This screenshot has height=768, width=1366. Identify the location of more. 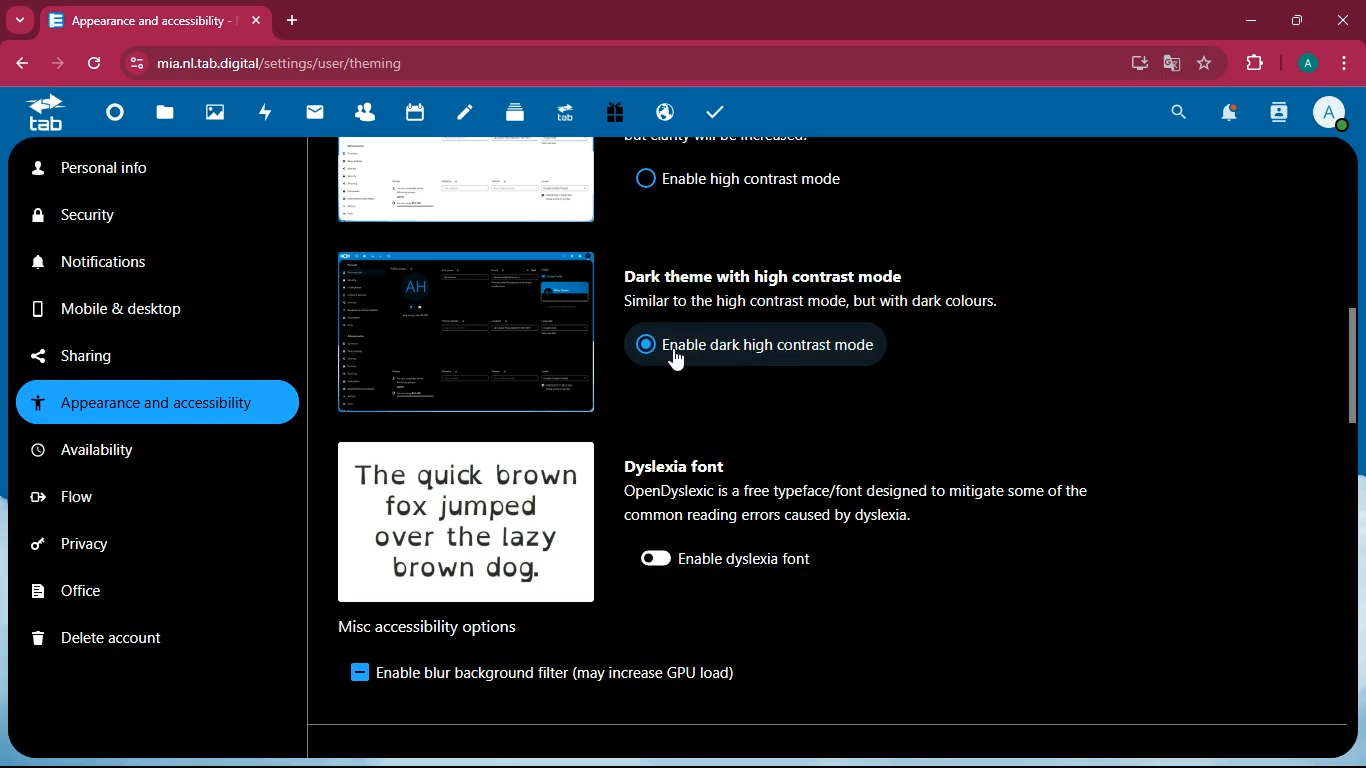
(19, 21).